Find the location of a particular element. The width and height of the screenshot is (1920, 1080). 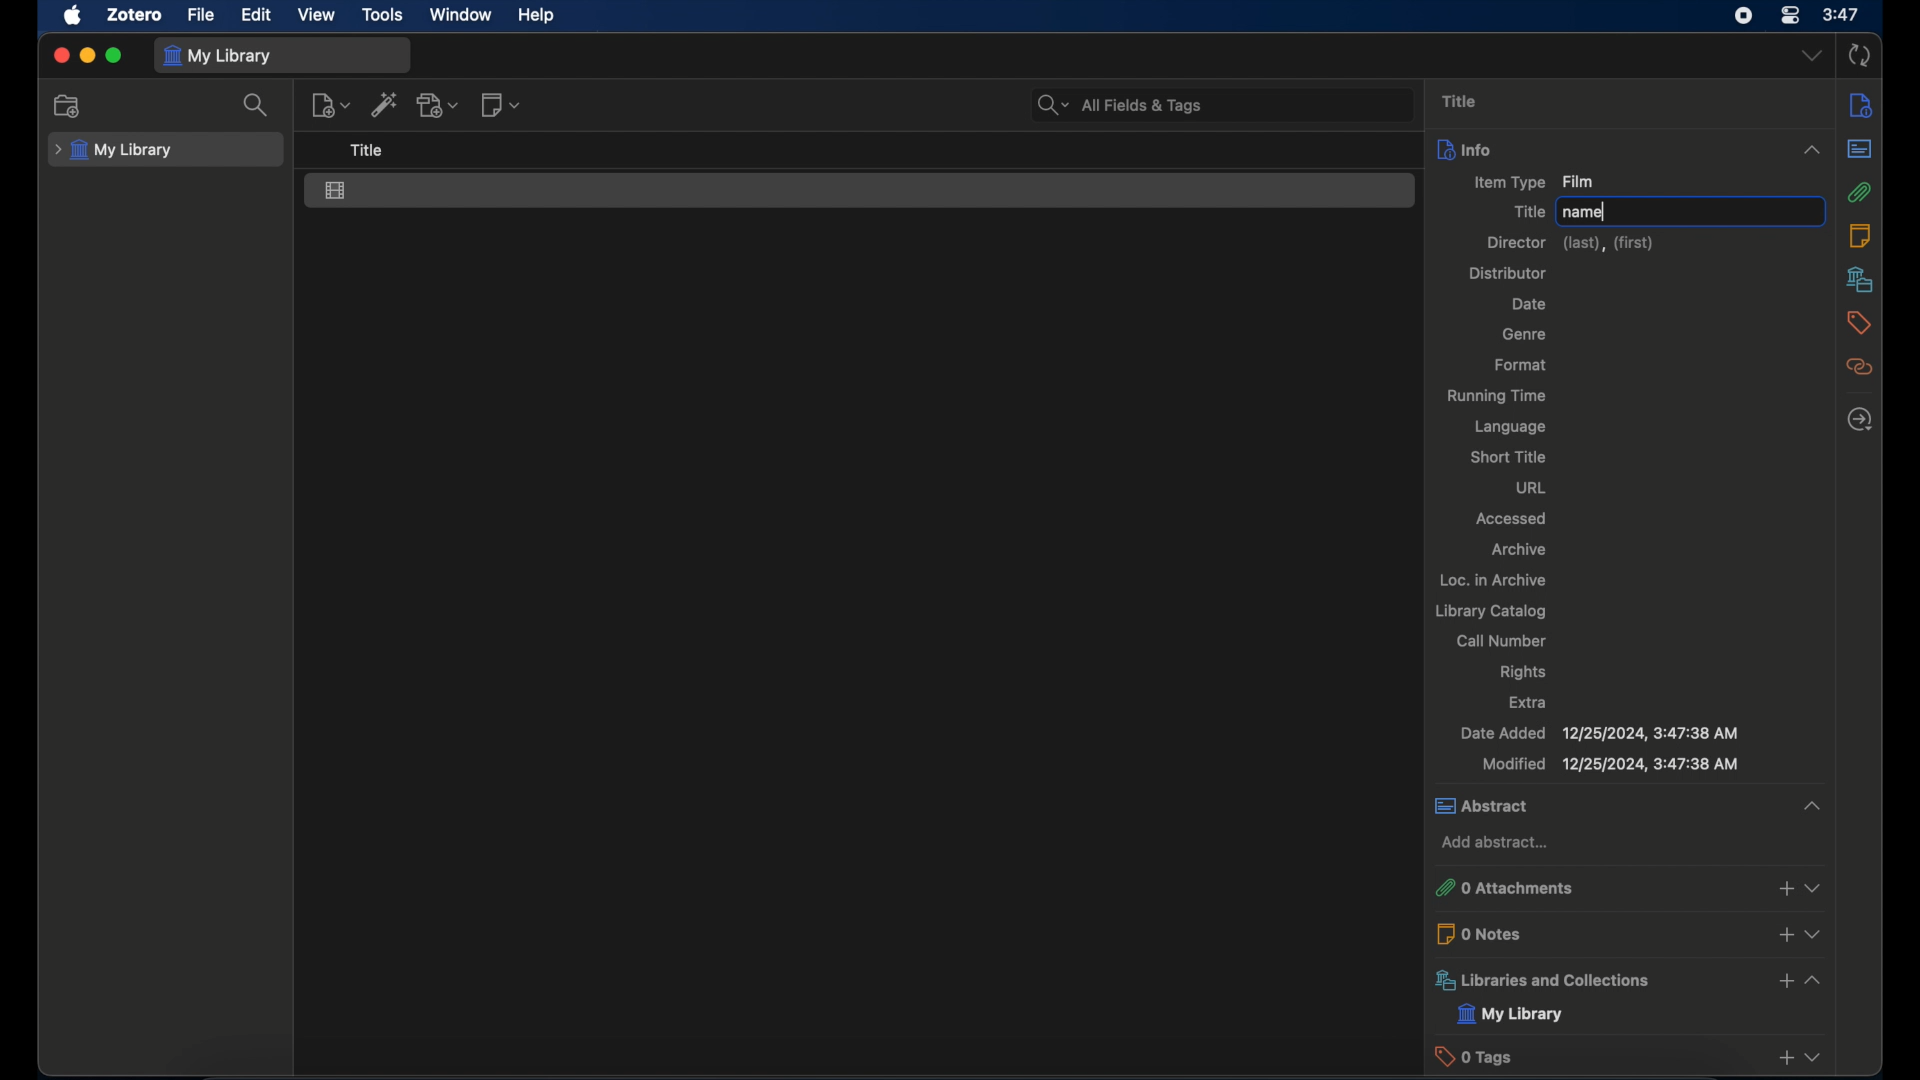

director is located at coordinates (1570, 244).